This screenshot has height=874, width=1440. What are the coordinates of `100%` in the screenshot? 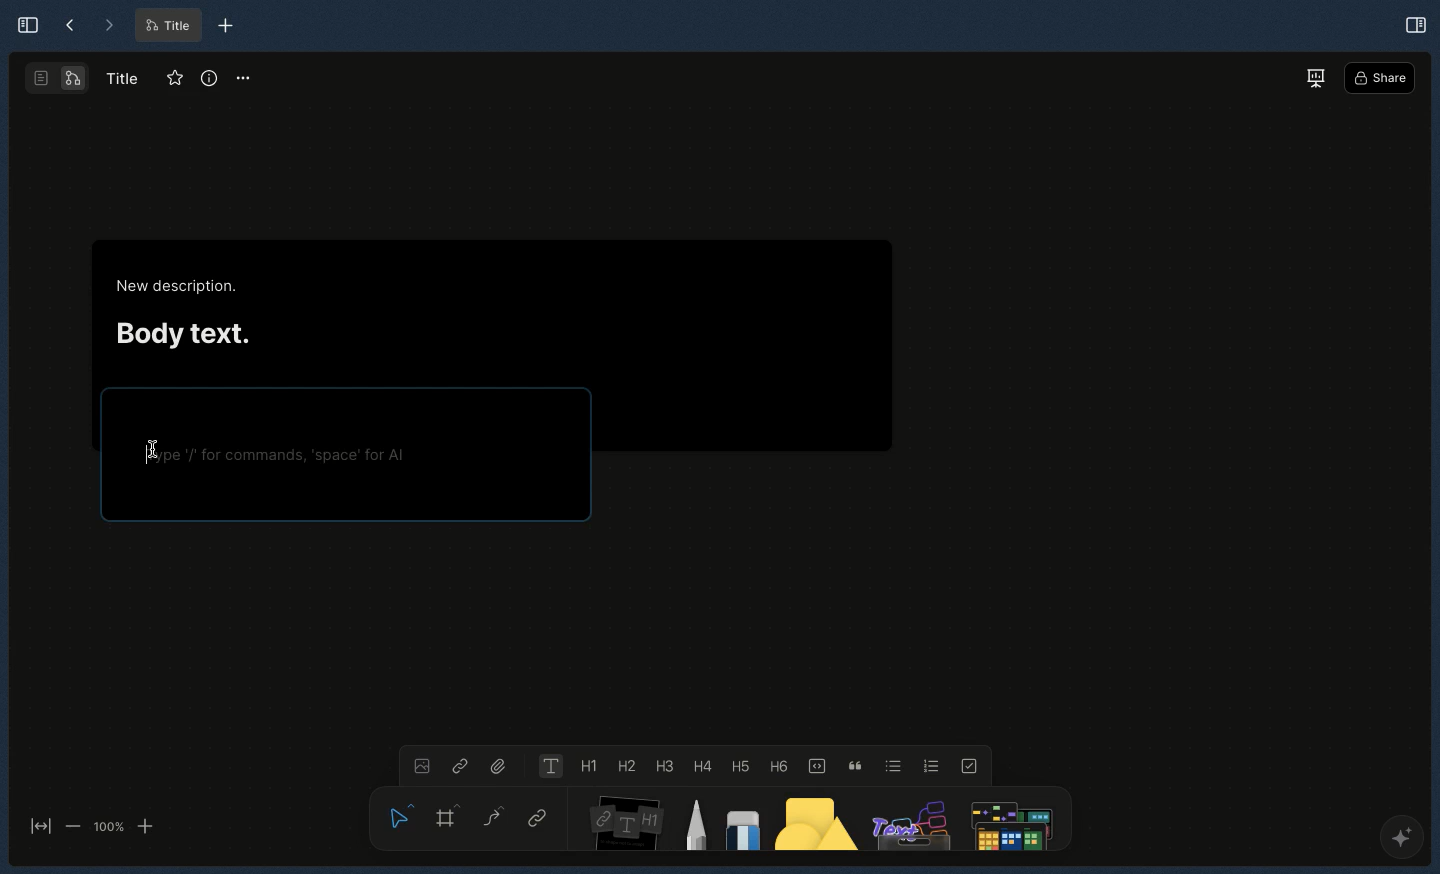 It's located at (108, 827).